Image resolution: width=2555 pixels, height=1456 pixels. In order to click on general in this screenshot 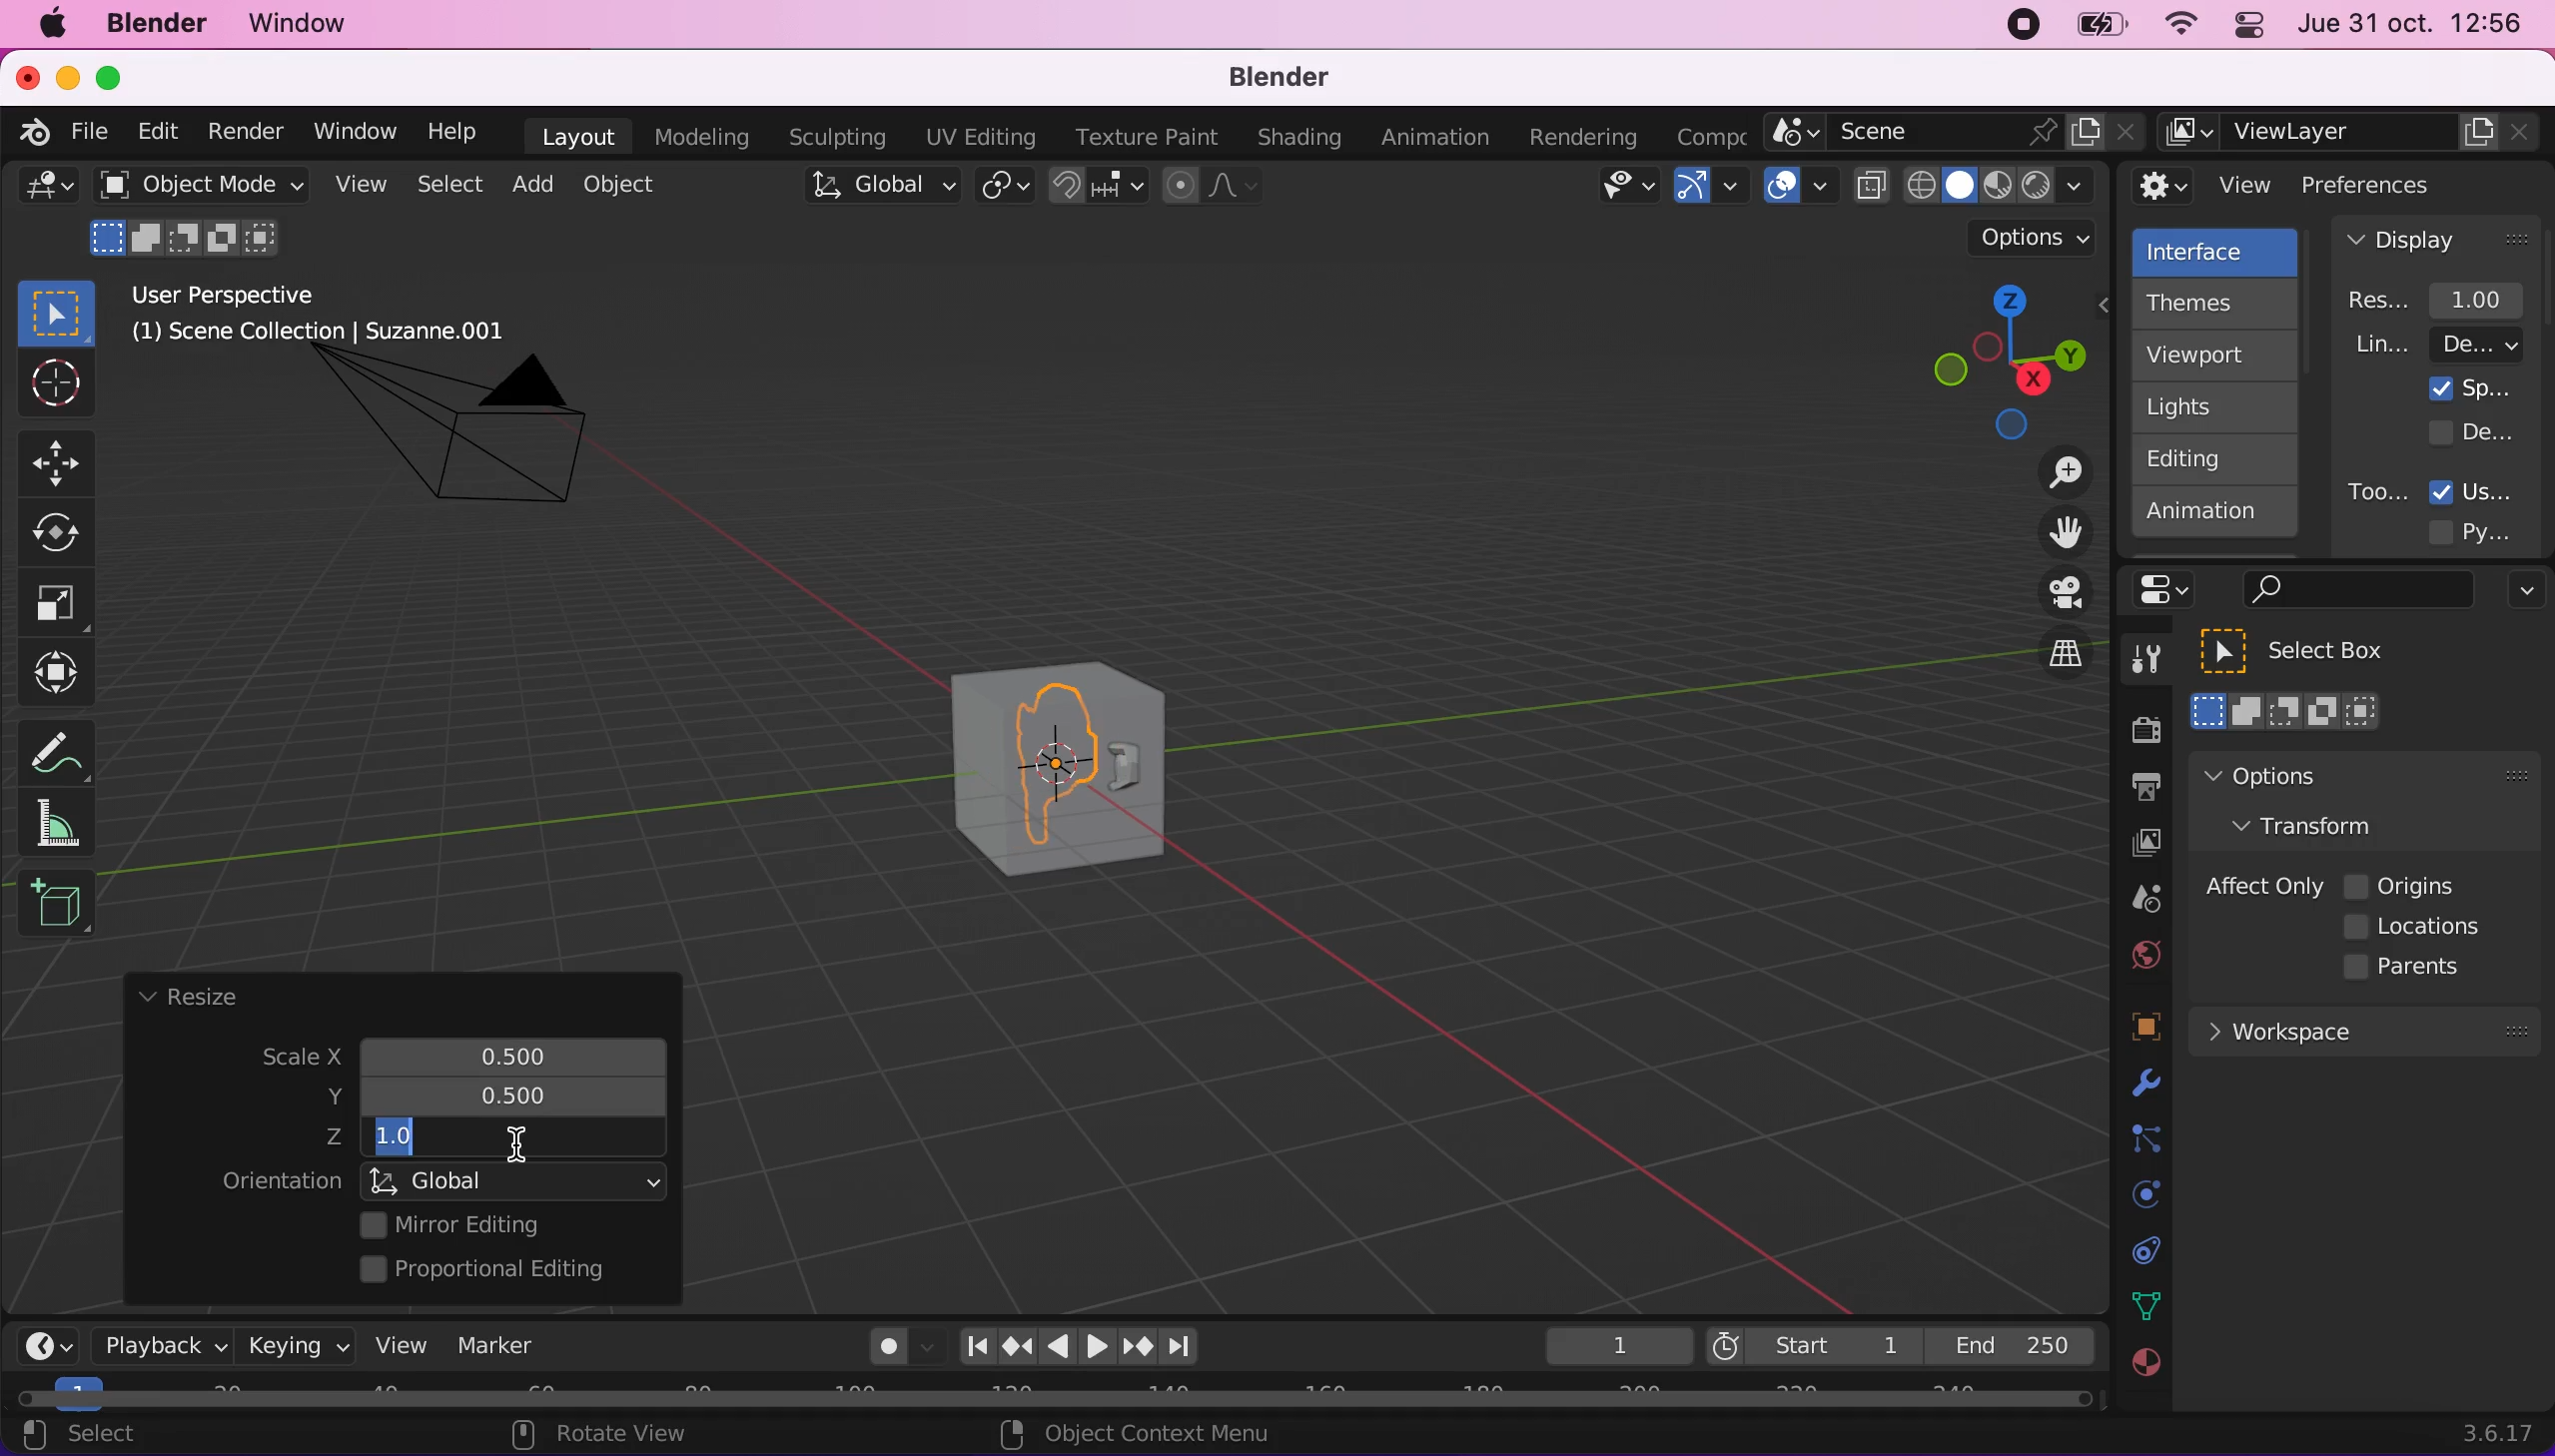, I will do `click(48, 192)`.